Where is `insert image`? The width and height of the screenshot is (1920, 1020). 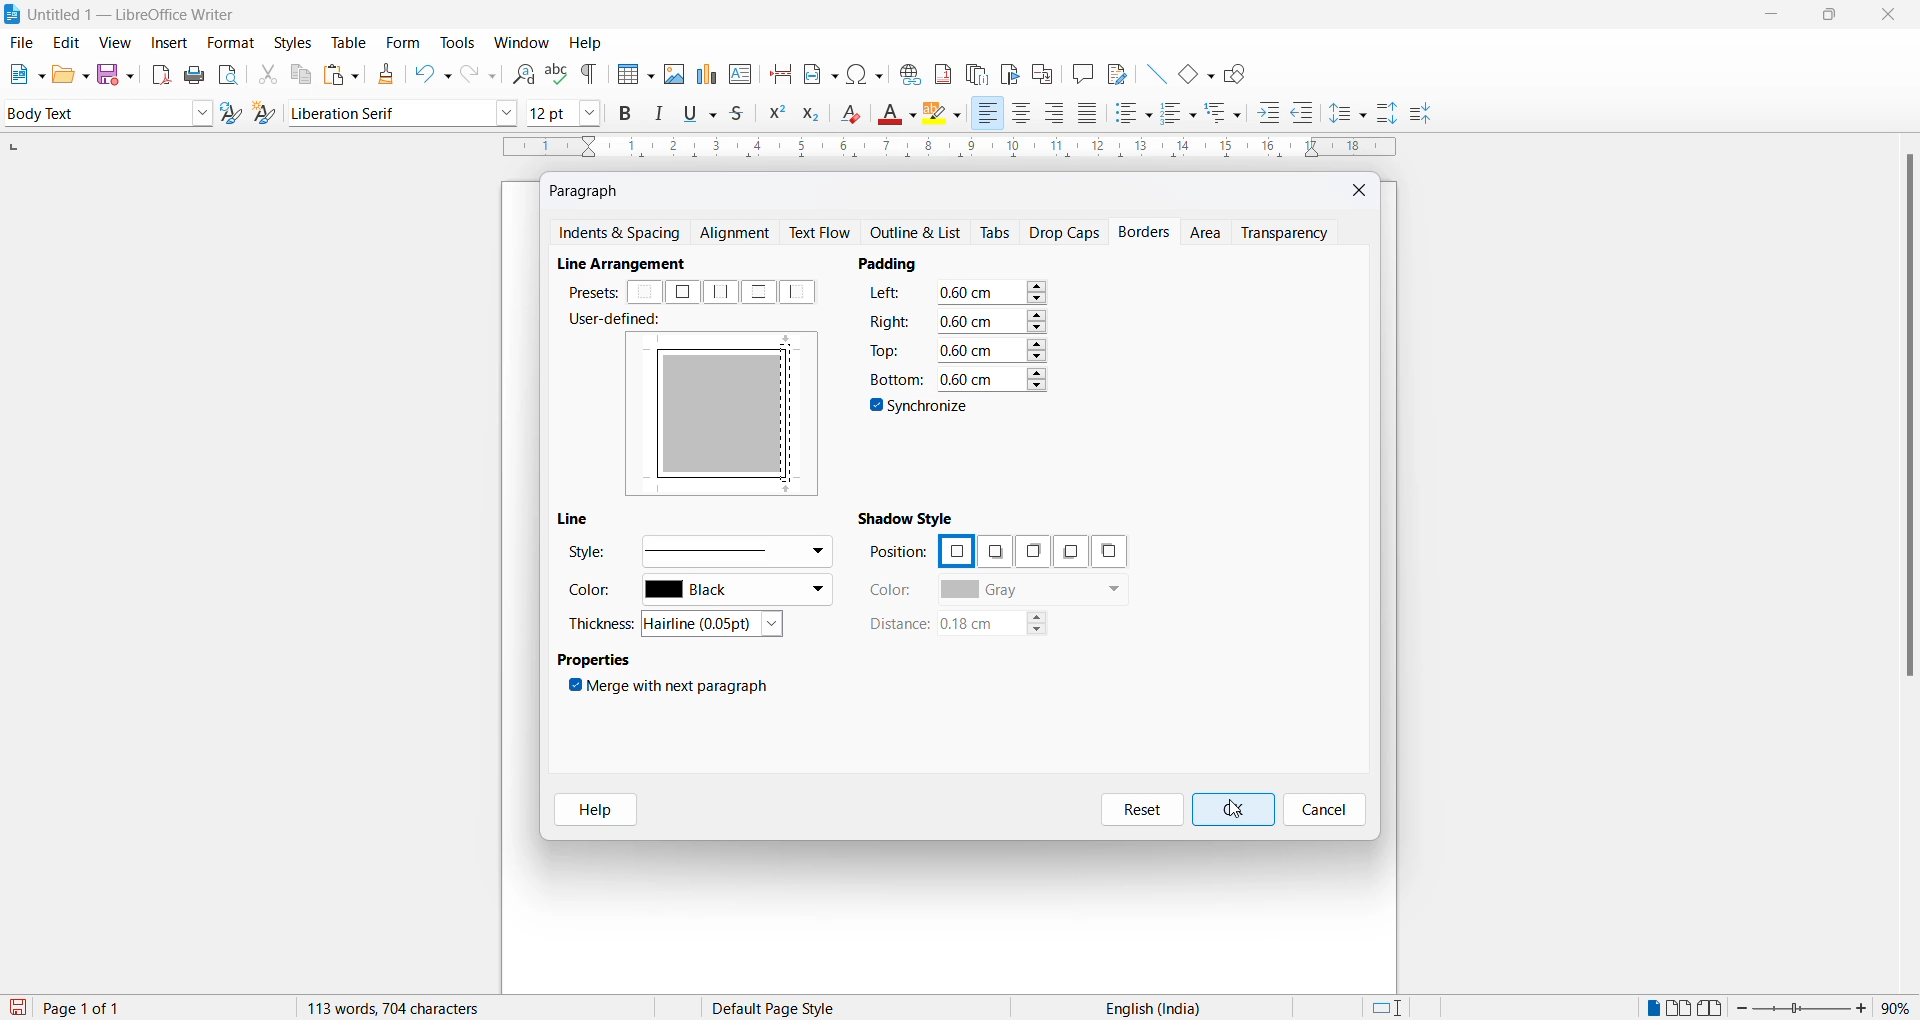 insert image is located at coordinates (631, 76).